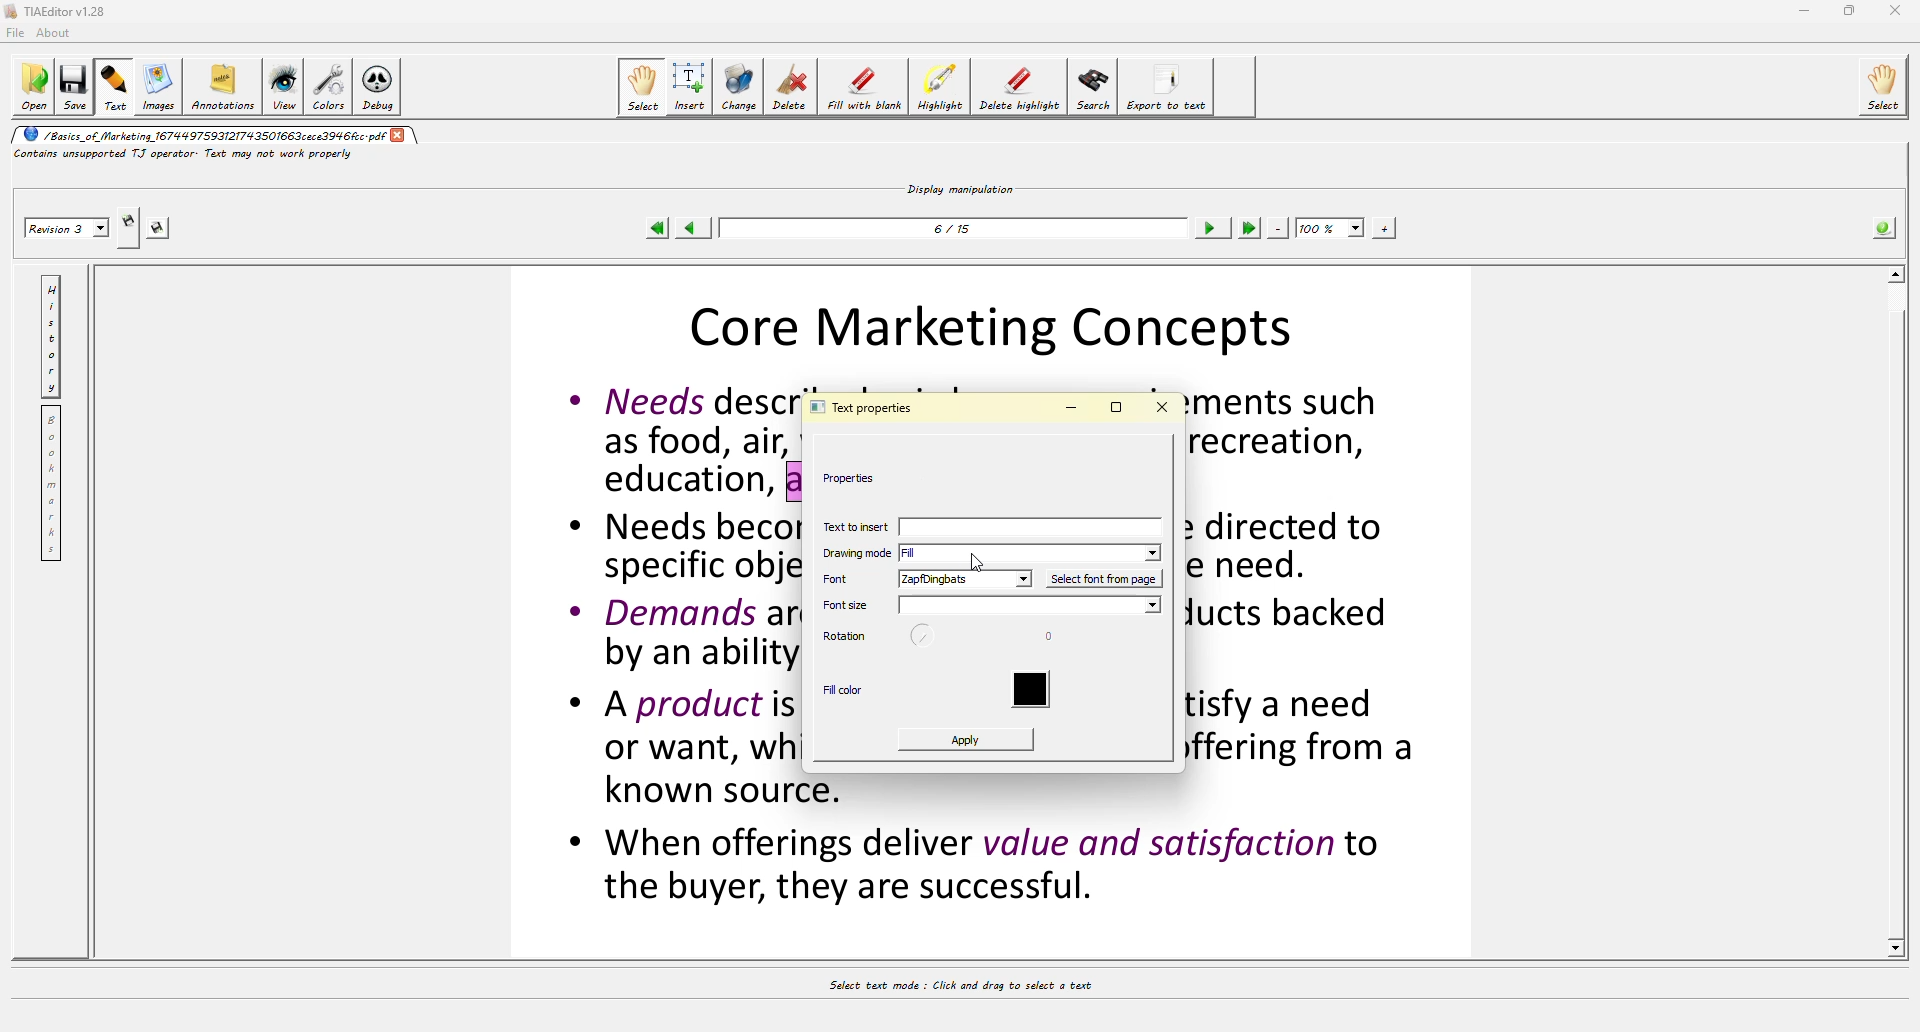  I want to click on delete, so click(791, 85).